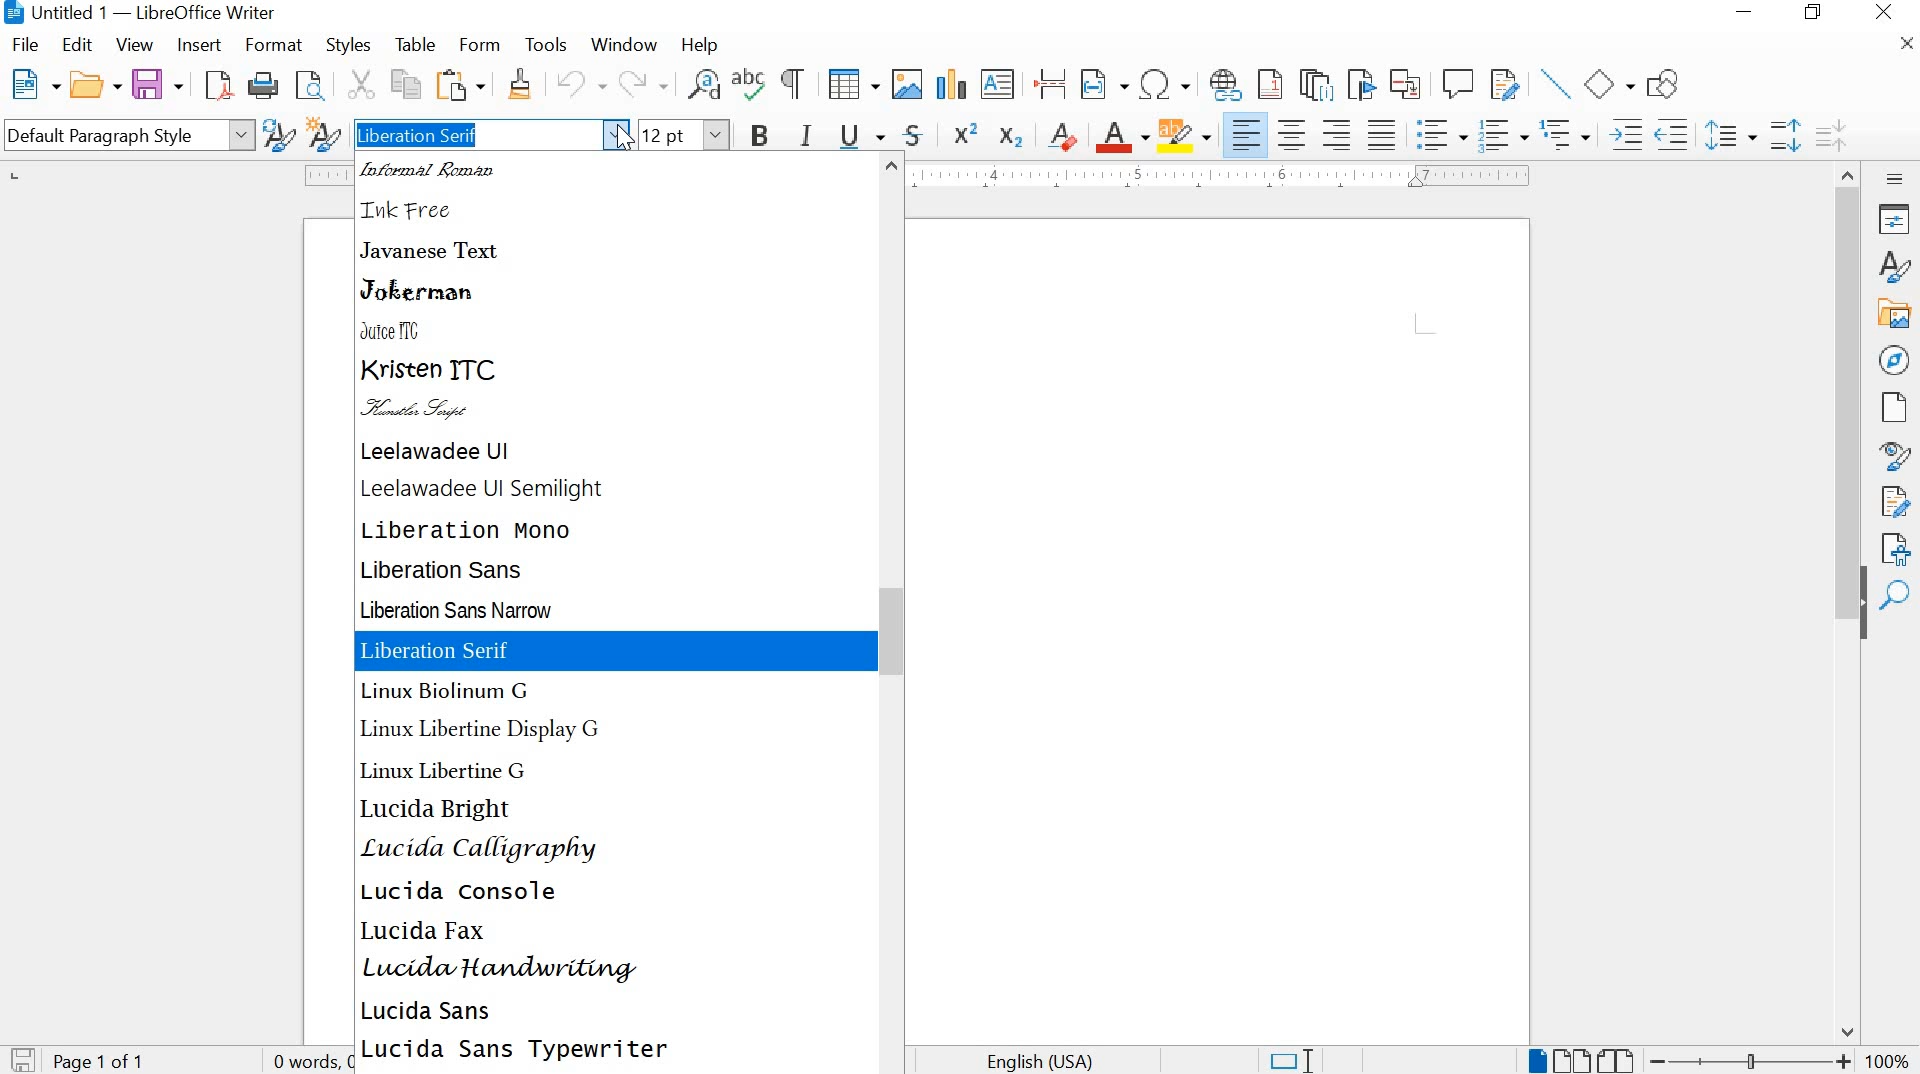 Image resolution: width=1920 pixels, height=1074 pixels. I want to click on UNDERLINE, so click(862, 137).